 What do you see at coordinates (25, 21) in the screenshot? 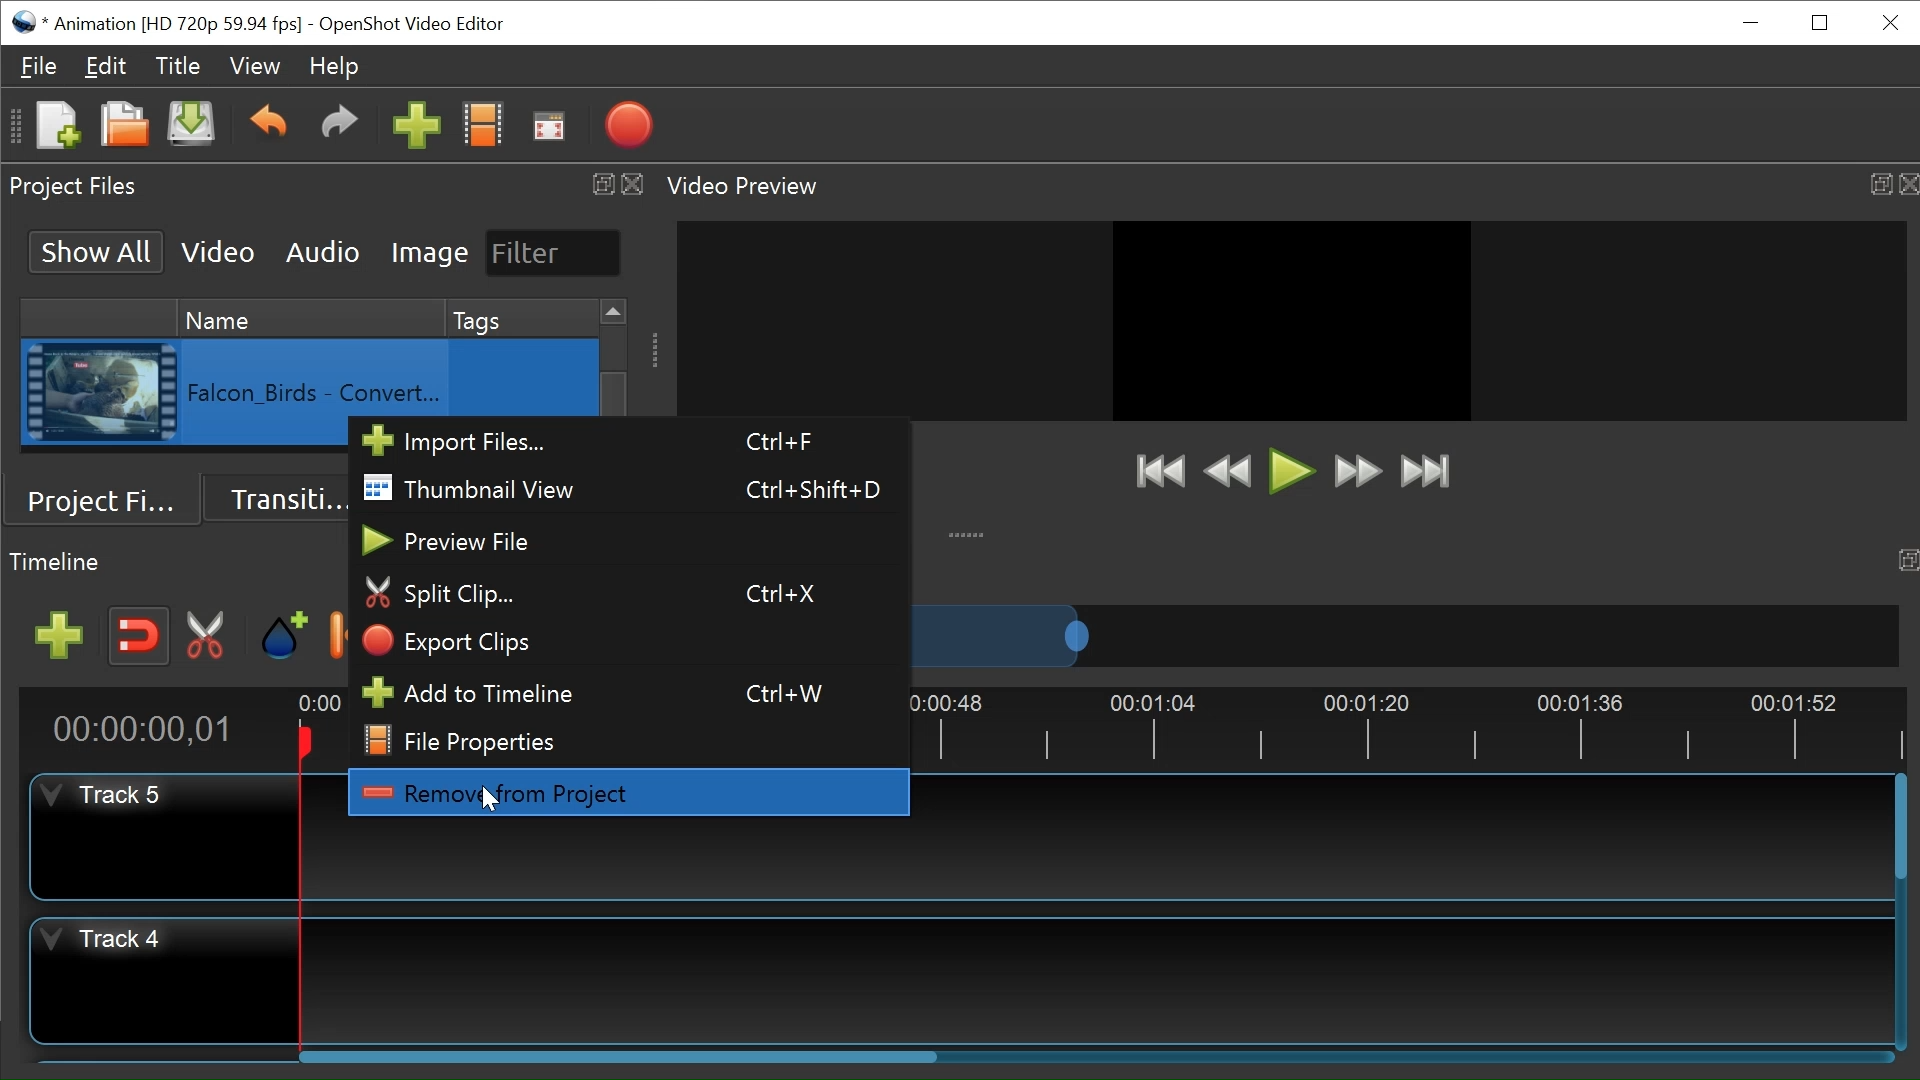
I see `OpenShot Desktop Icon` at bounding box center [25, 21].